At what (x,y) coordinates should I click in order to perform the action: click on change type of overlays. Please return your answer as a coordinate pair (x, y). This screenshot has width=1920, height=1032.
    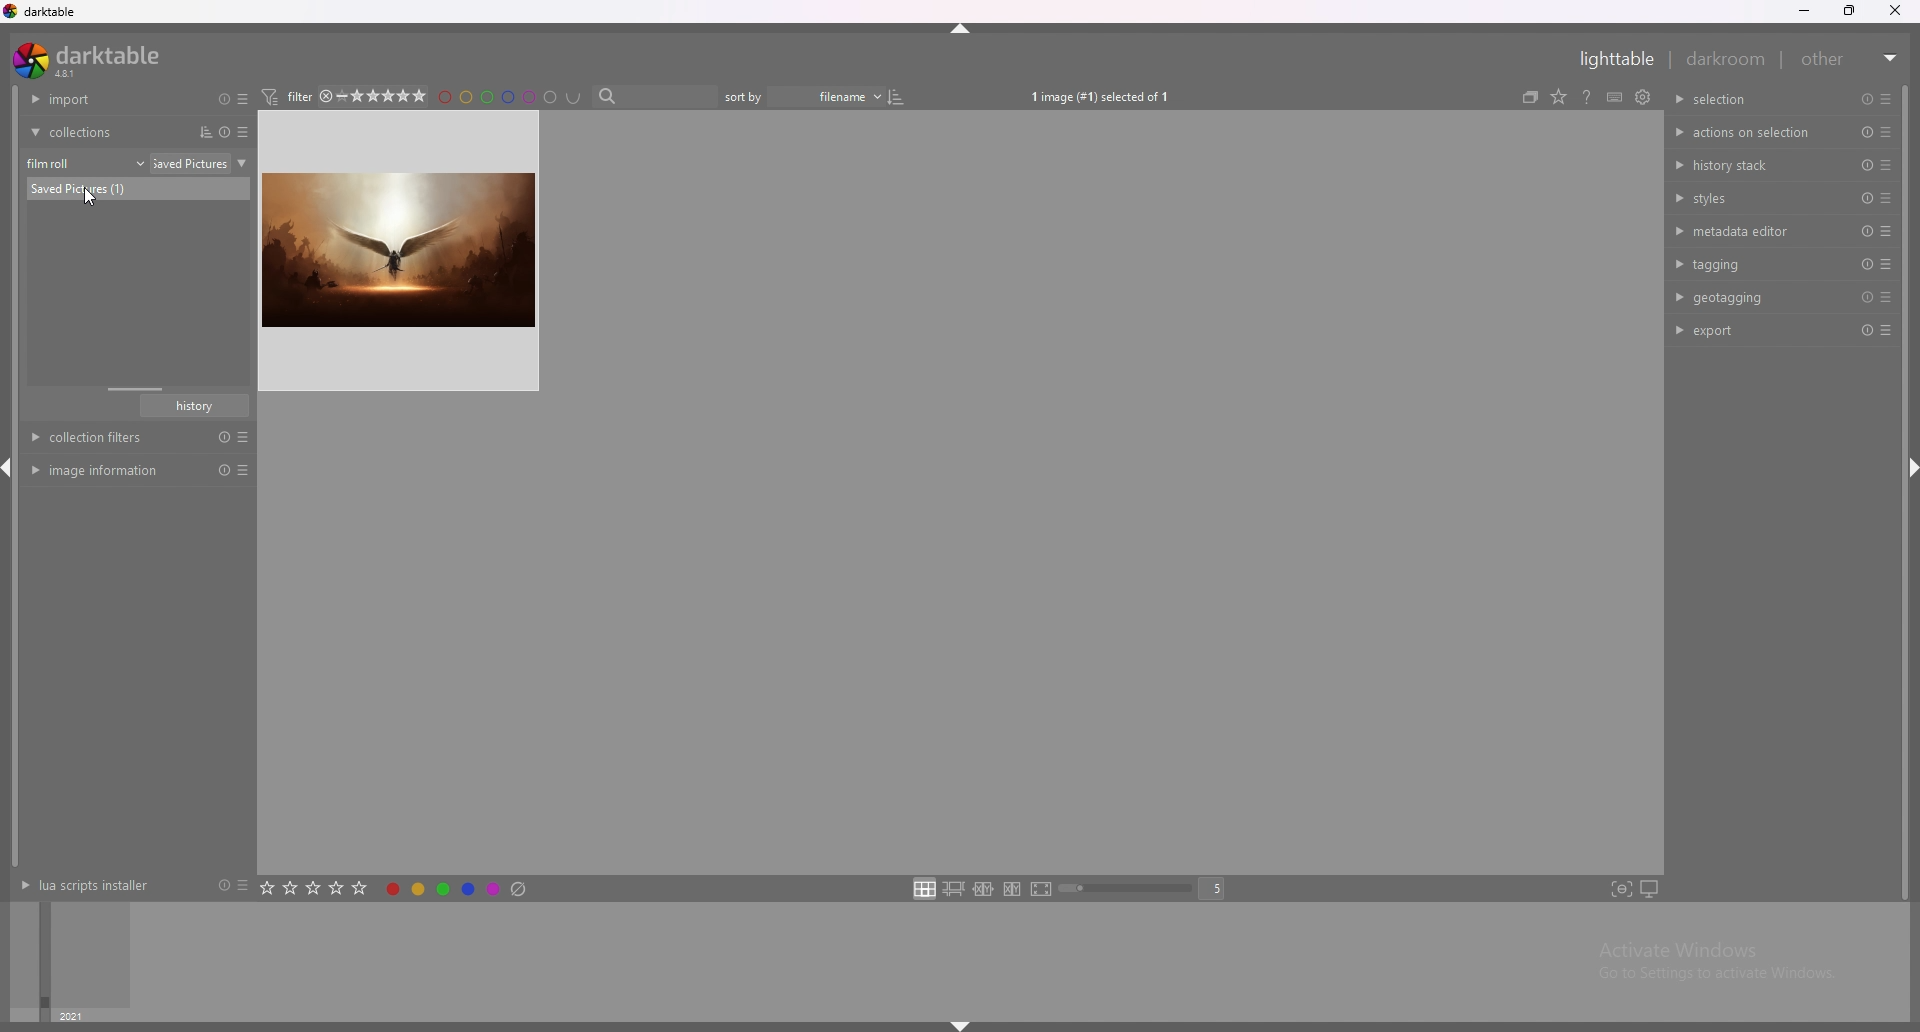
    Looking at the image, I should click on (1583, 95).